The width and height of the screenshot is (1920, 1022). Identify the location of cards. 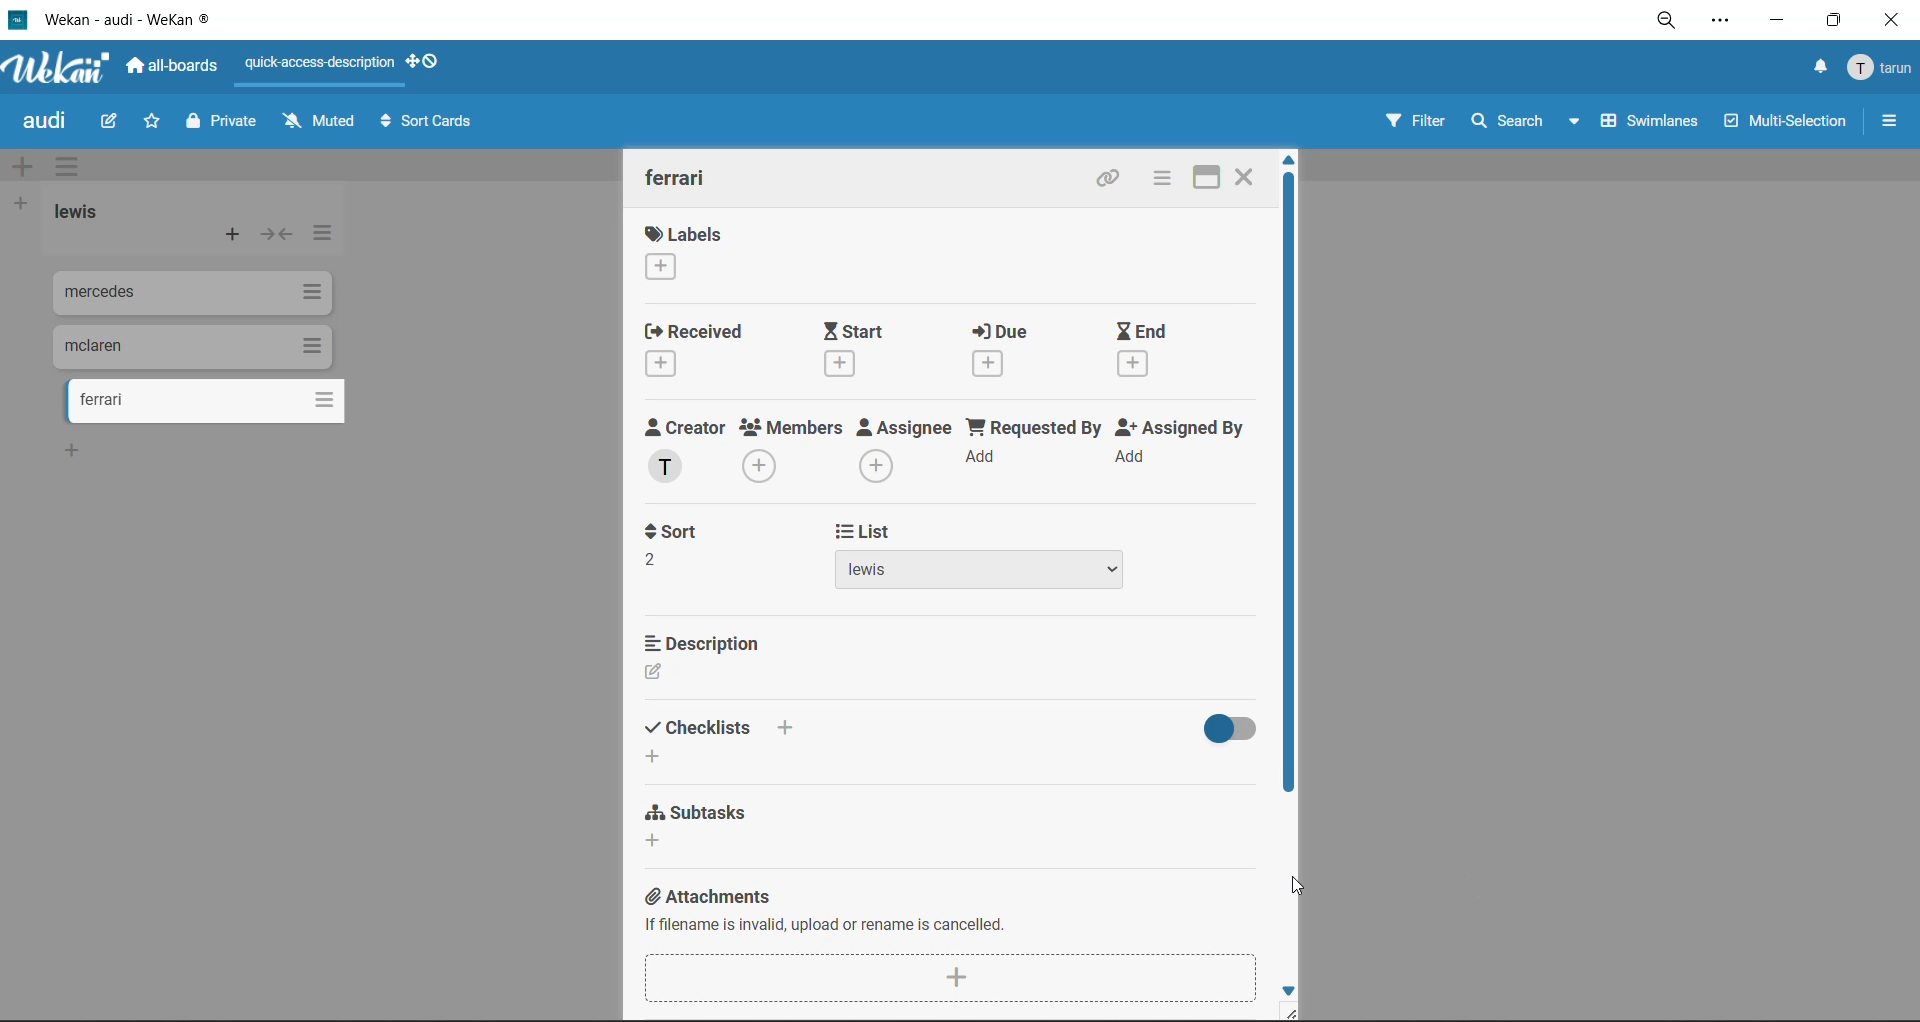
(187, 293).